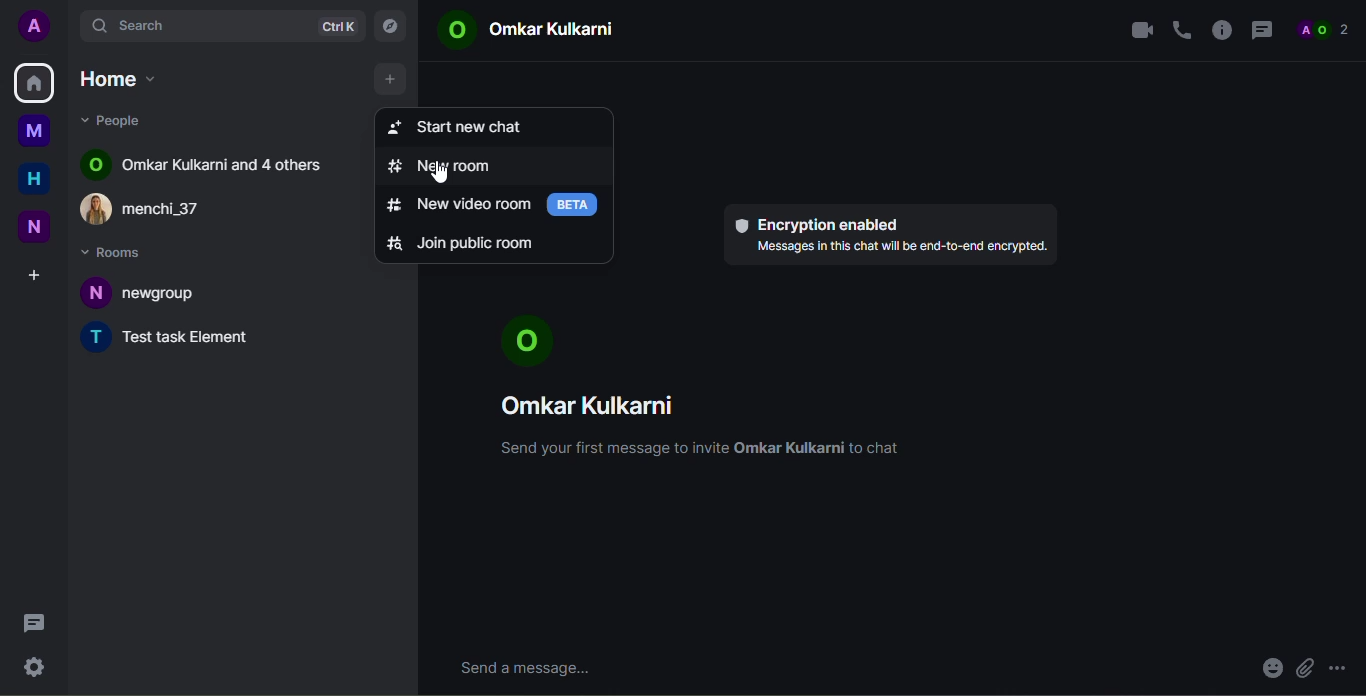  I want to click on new video room, so click(460, 204).